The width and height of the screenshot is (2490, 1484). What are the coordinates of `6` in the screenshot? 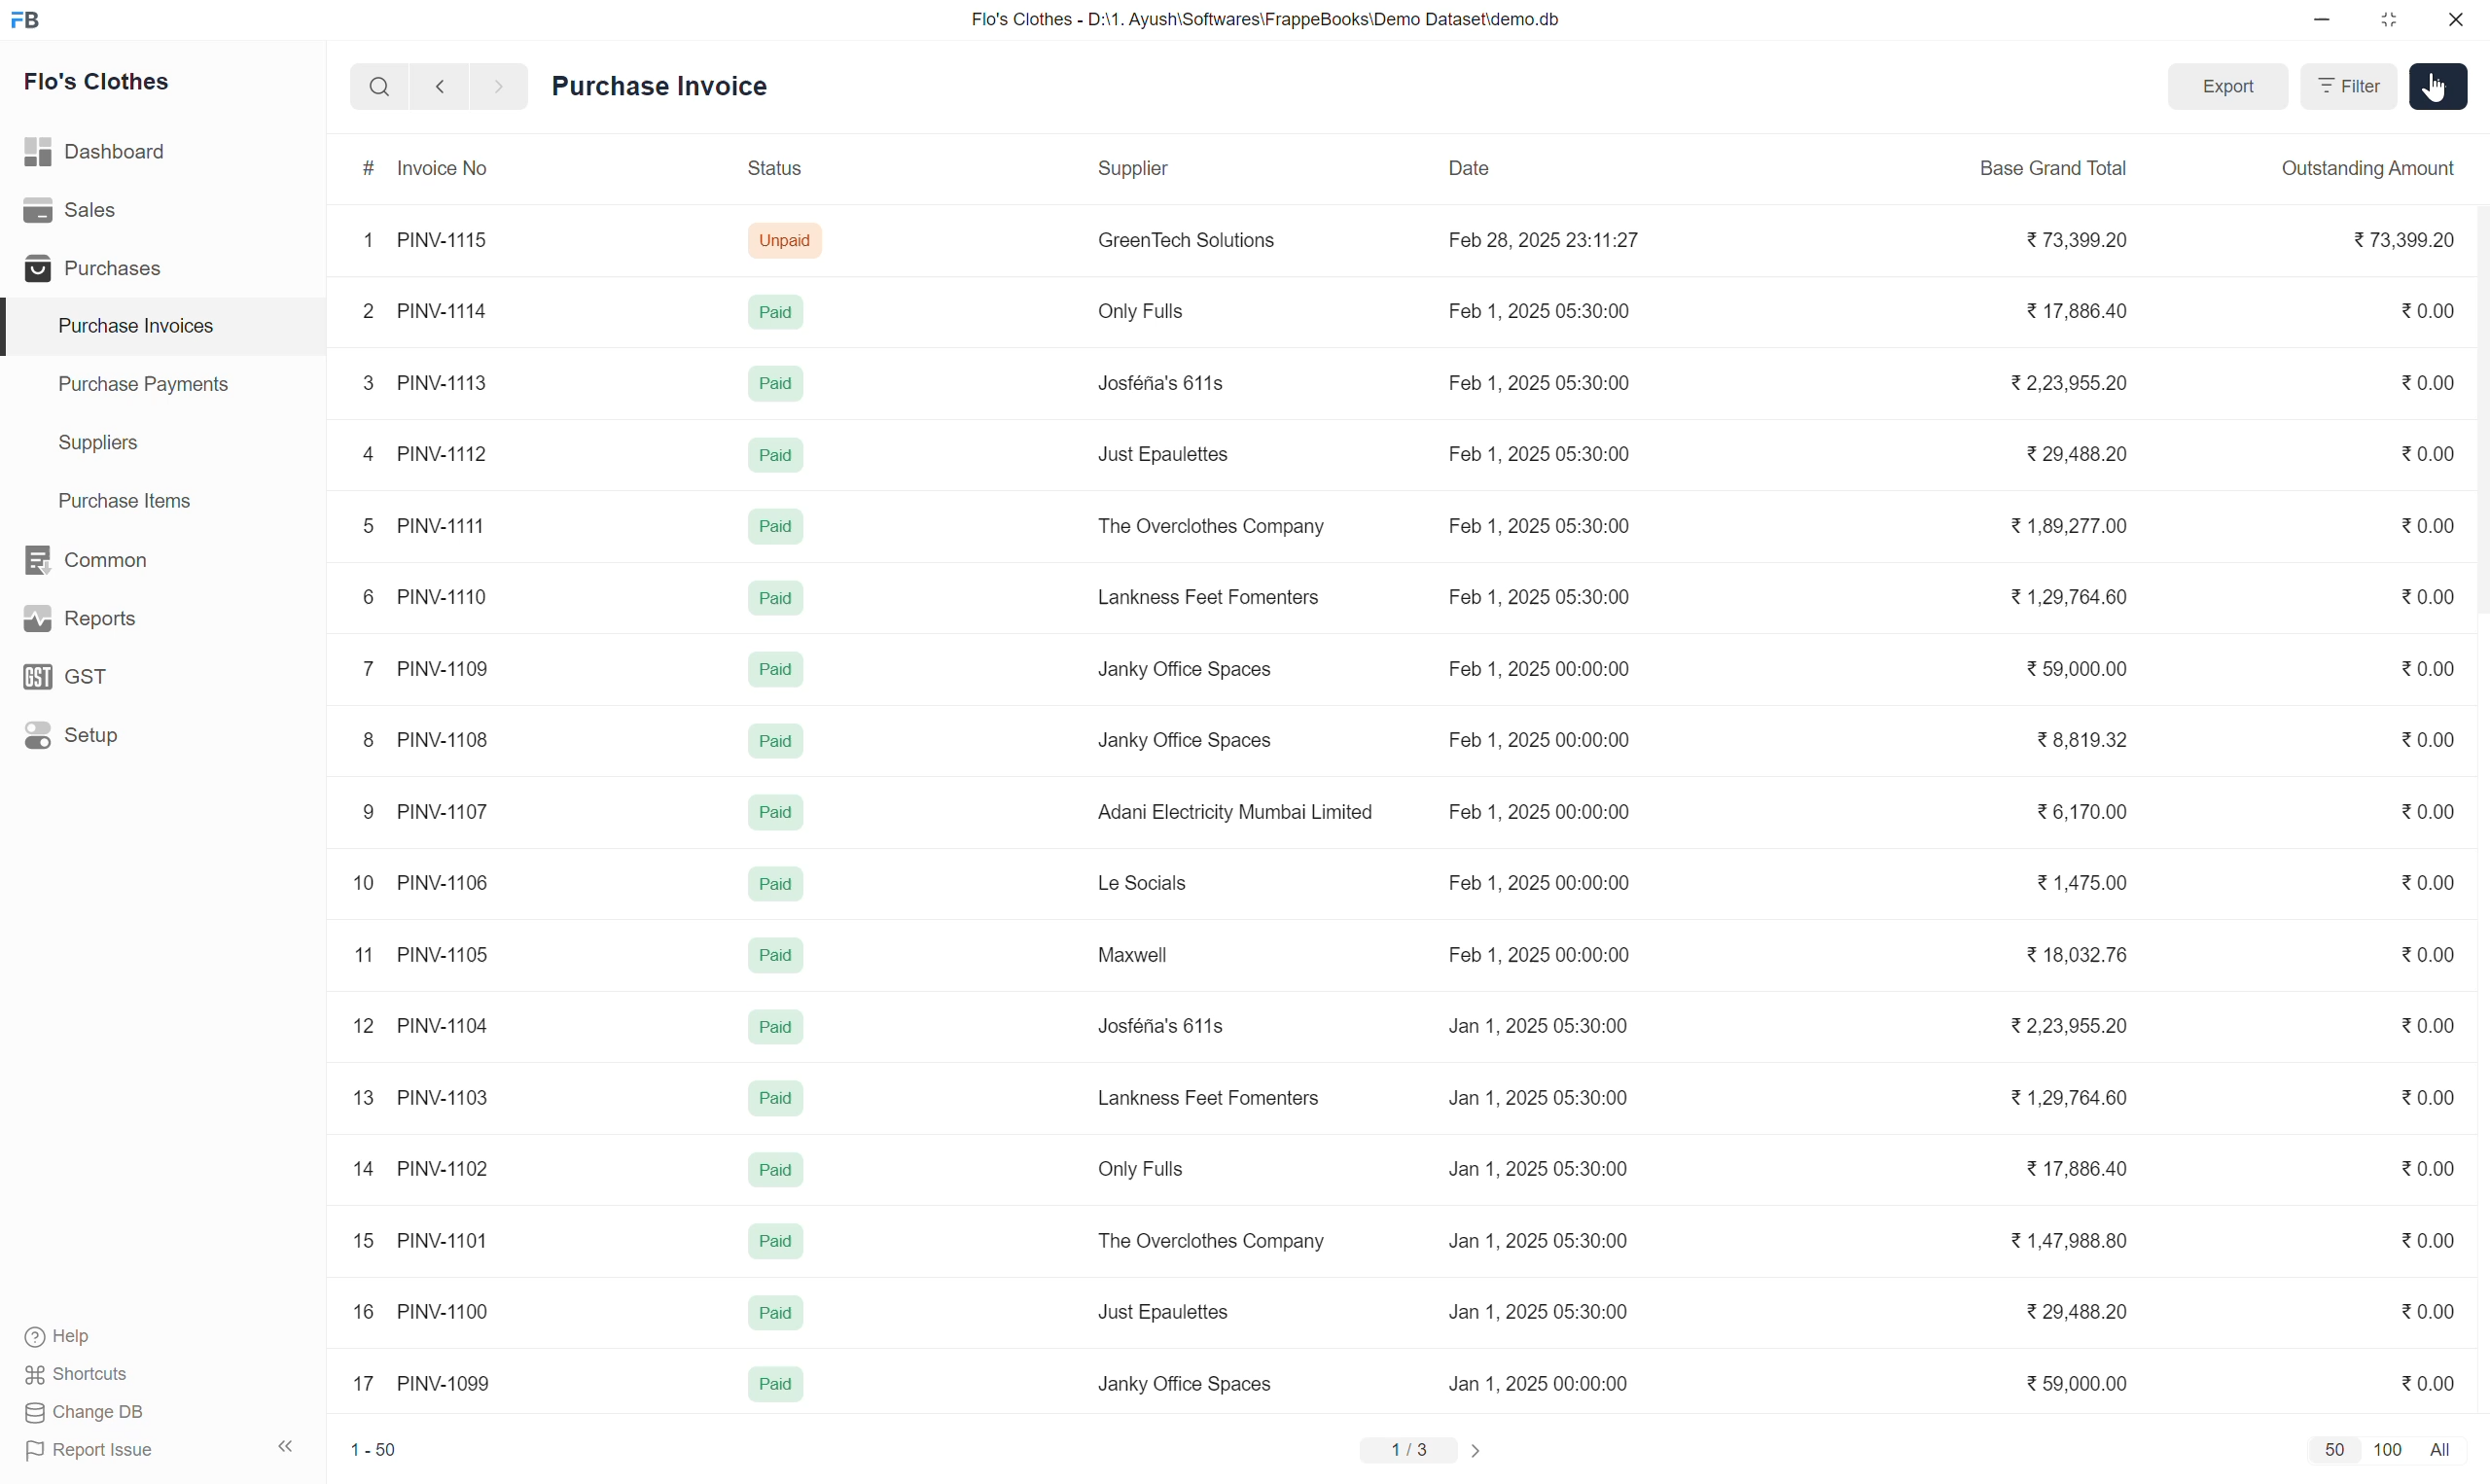 It's located at (362, 597).